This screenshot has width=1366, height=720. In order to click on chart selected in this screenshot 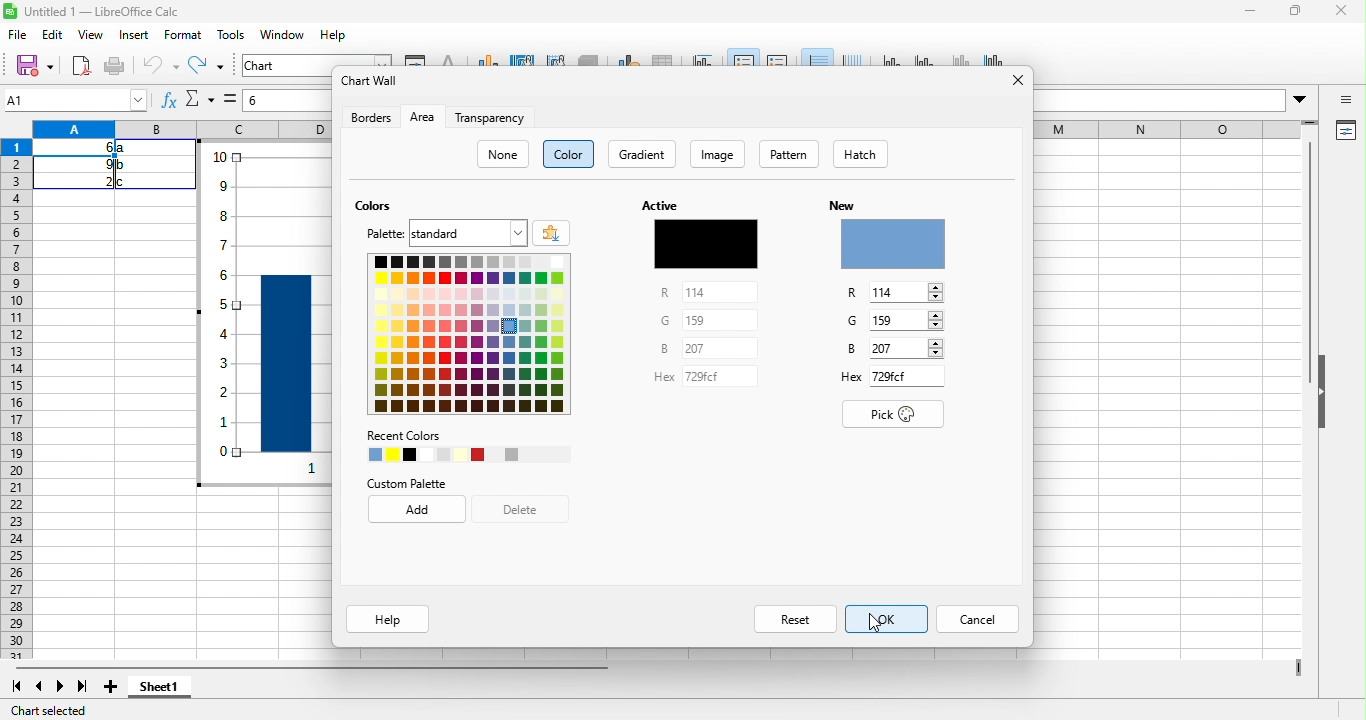, I will do `click(59, 710)`.